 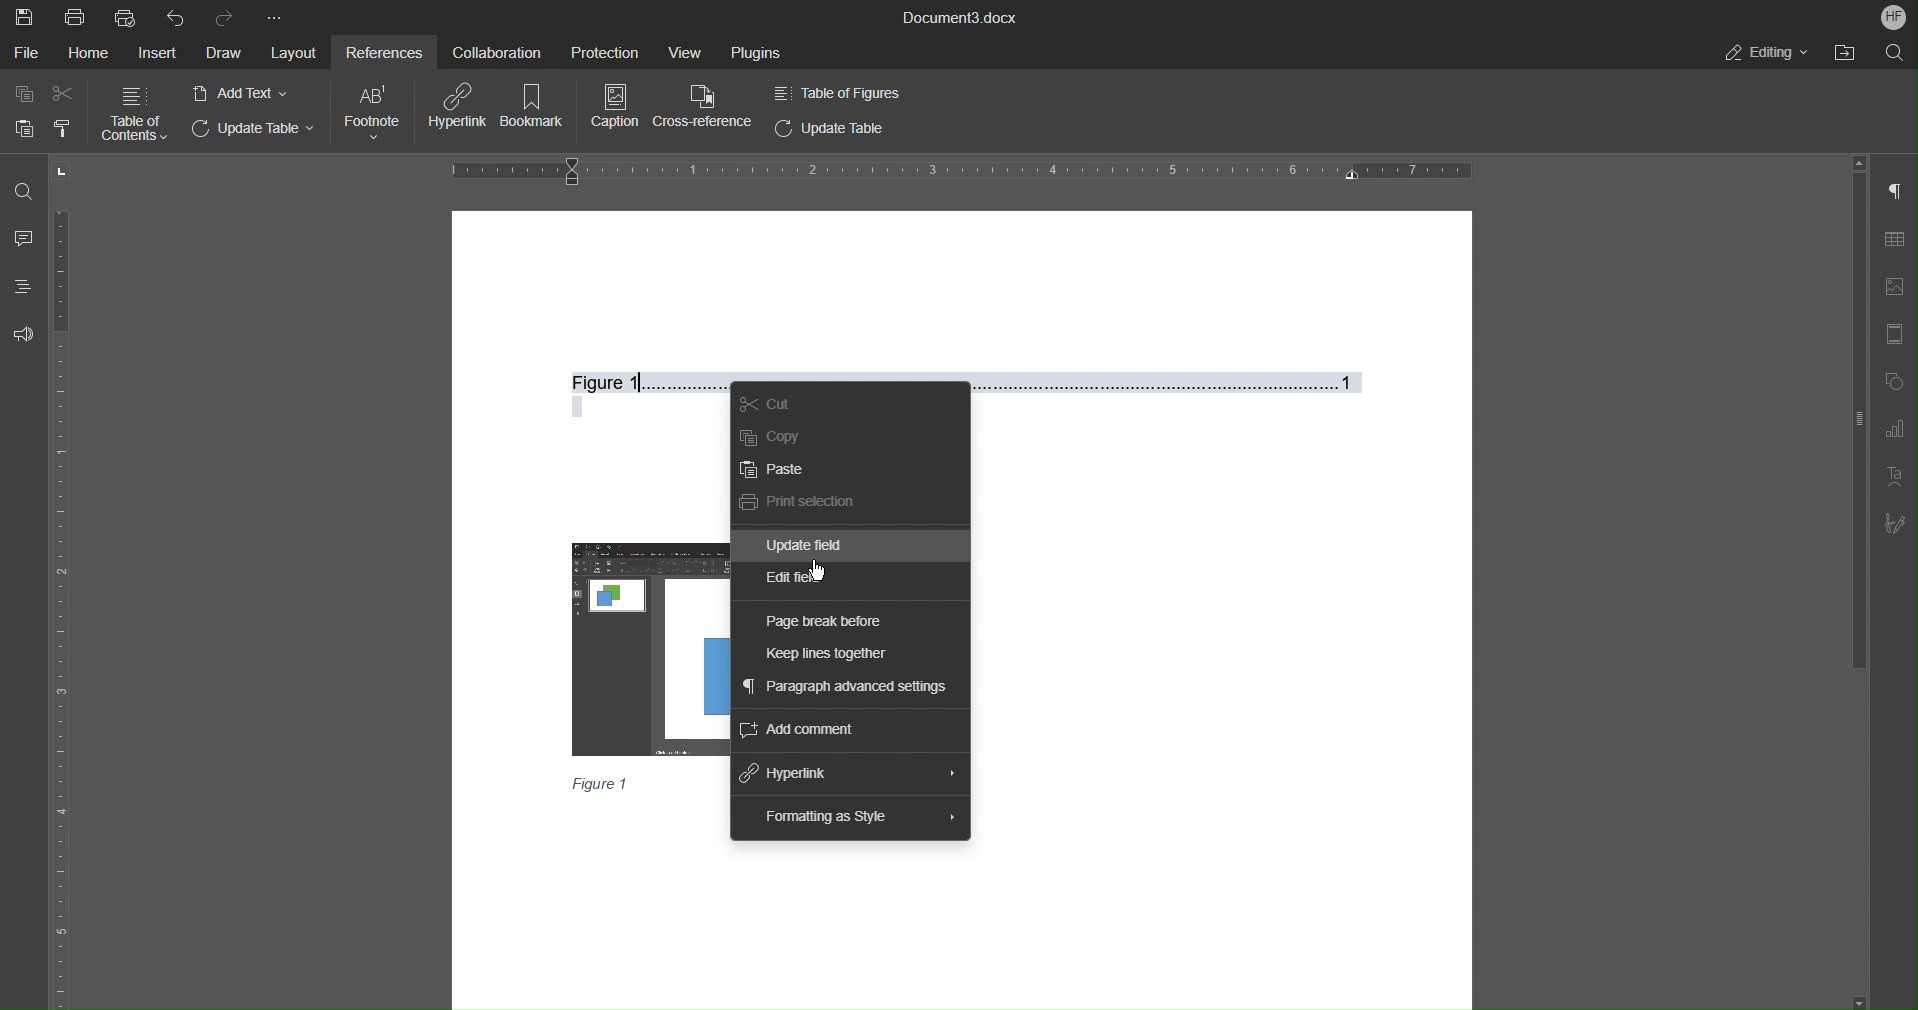 What do you see at coordinates (1893, 16) in the screenshot?
I see `Account` at bounding box center [1893, 16].